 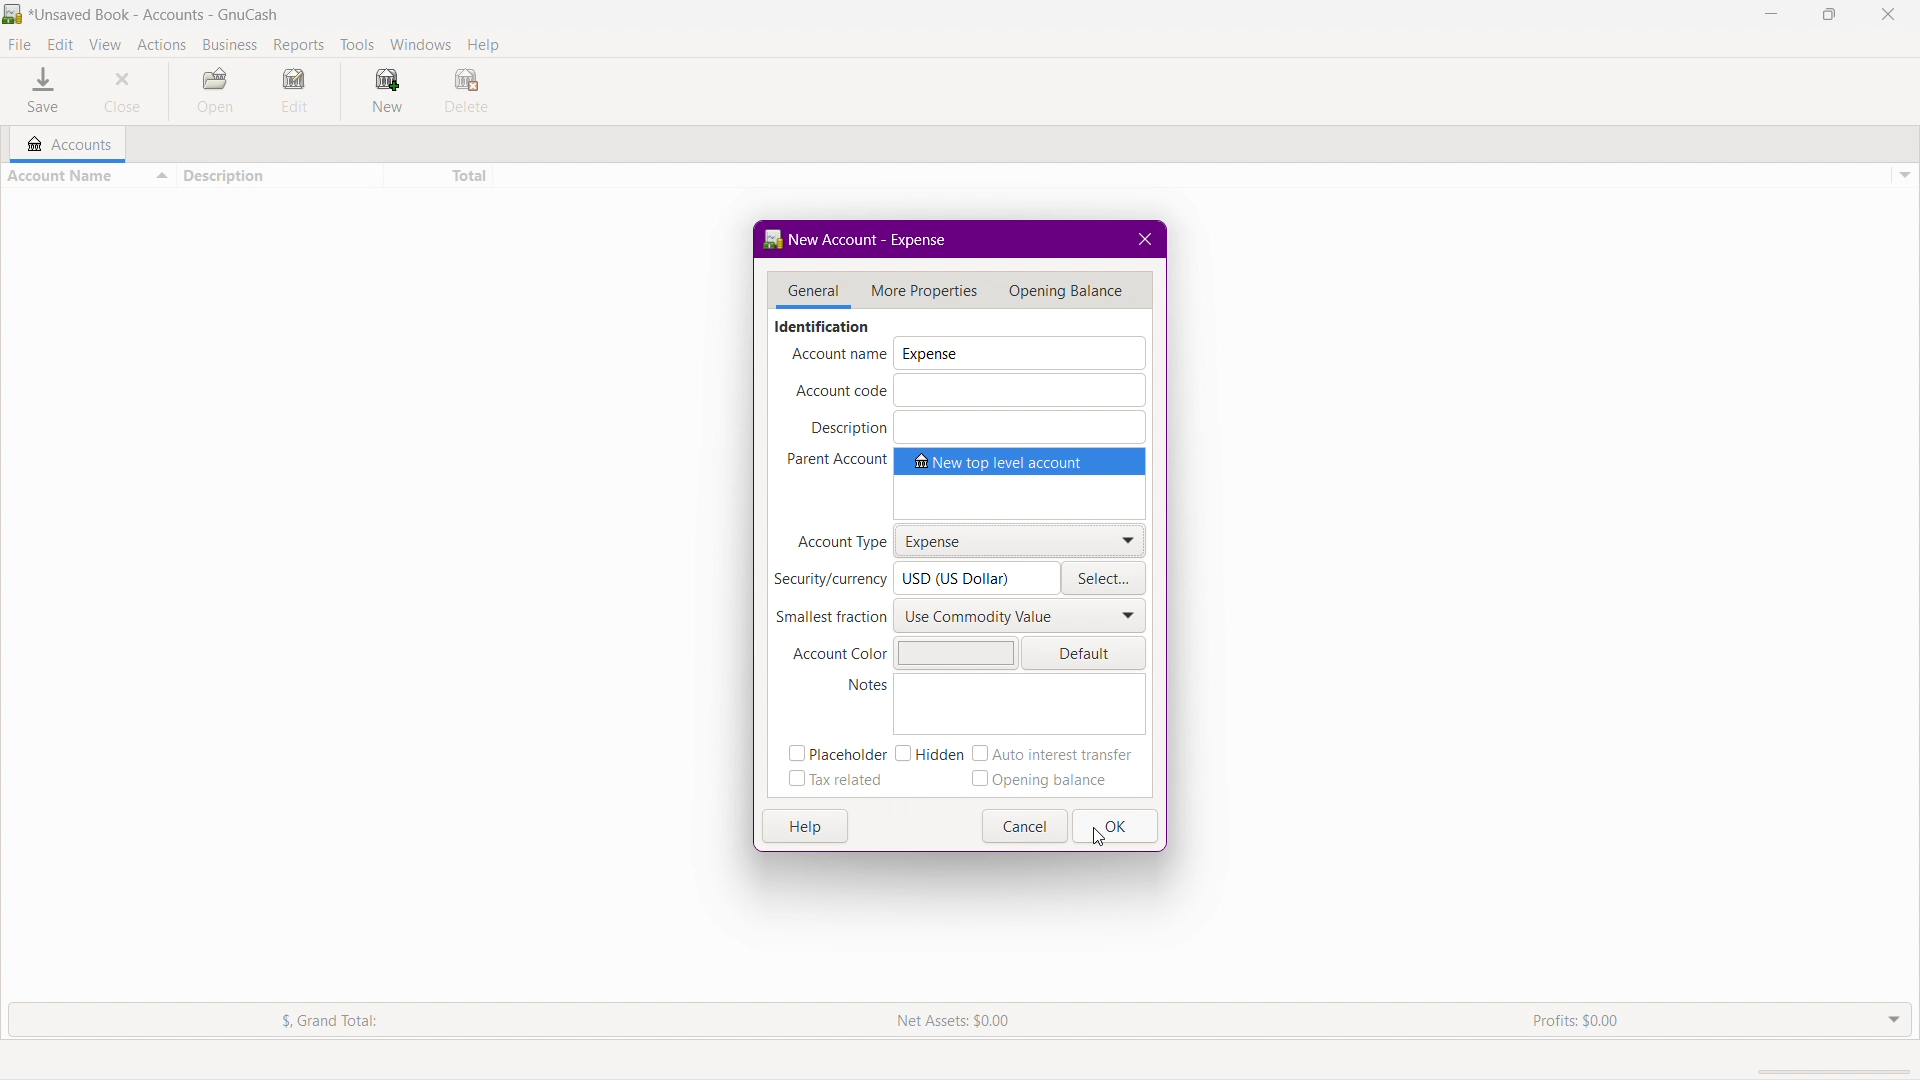 I want to click on Windows, so click(x=421, y=42).